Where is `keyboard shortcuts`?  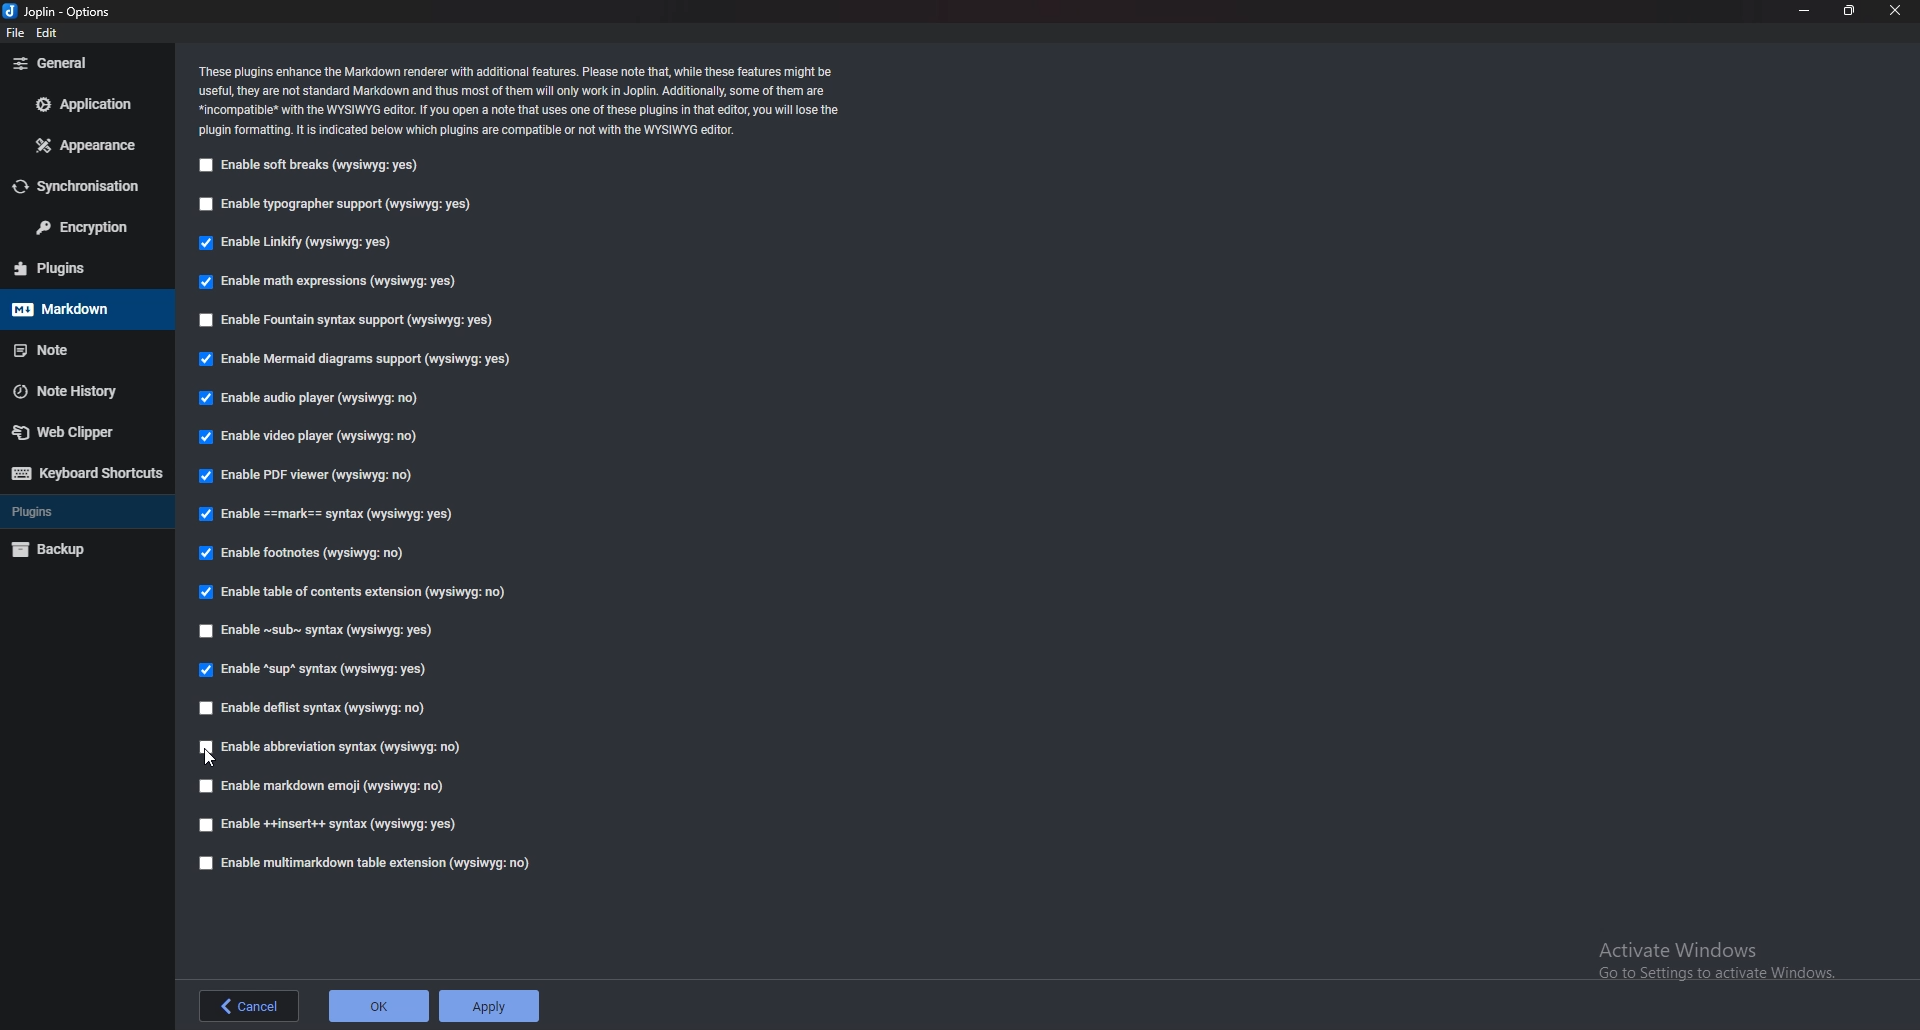
keyboard shortcuts is located at coordinates (87, 474).